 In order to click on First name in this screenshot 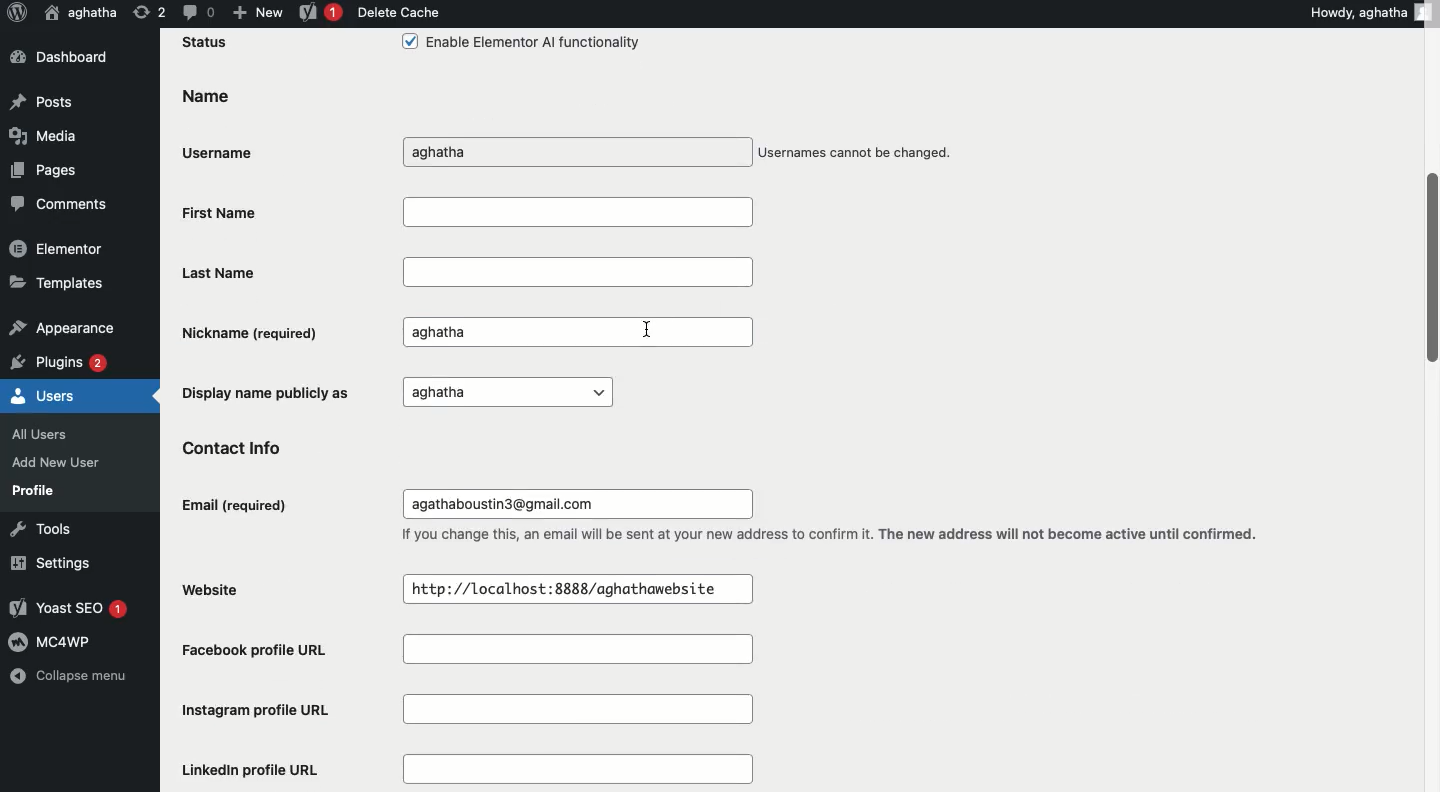, I will do `click(465, 211)`.